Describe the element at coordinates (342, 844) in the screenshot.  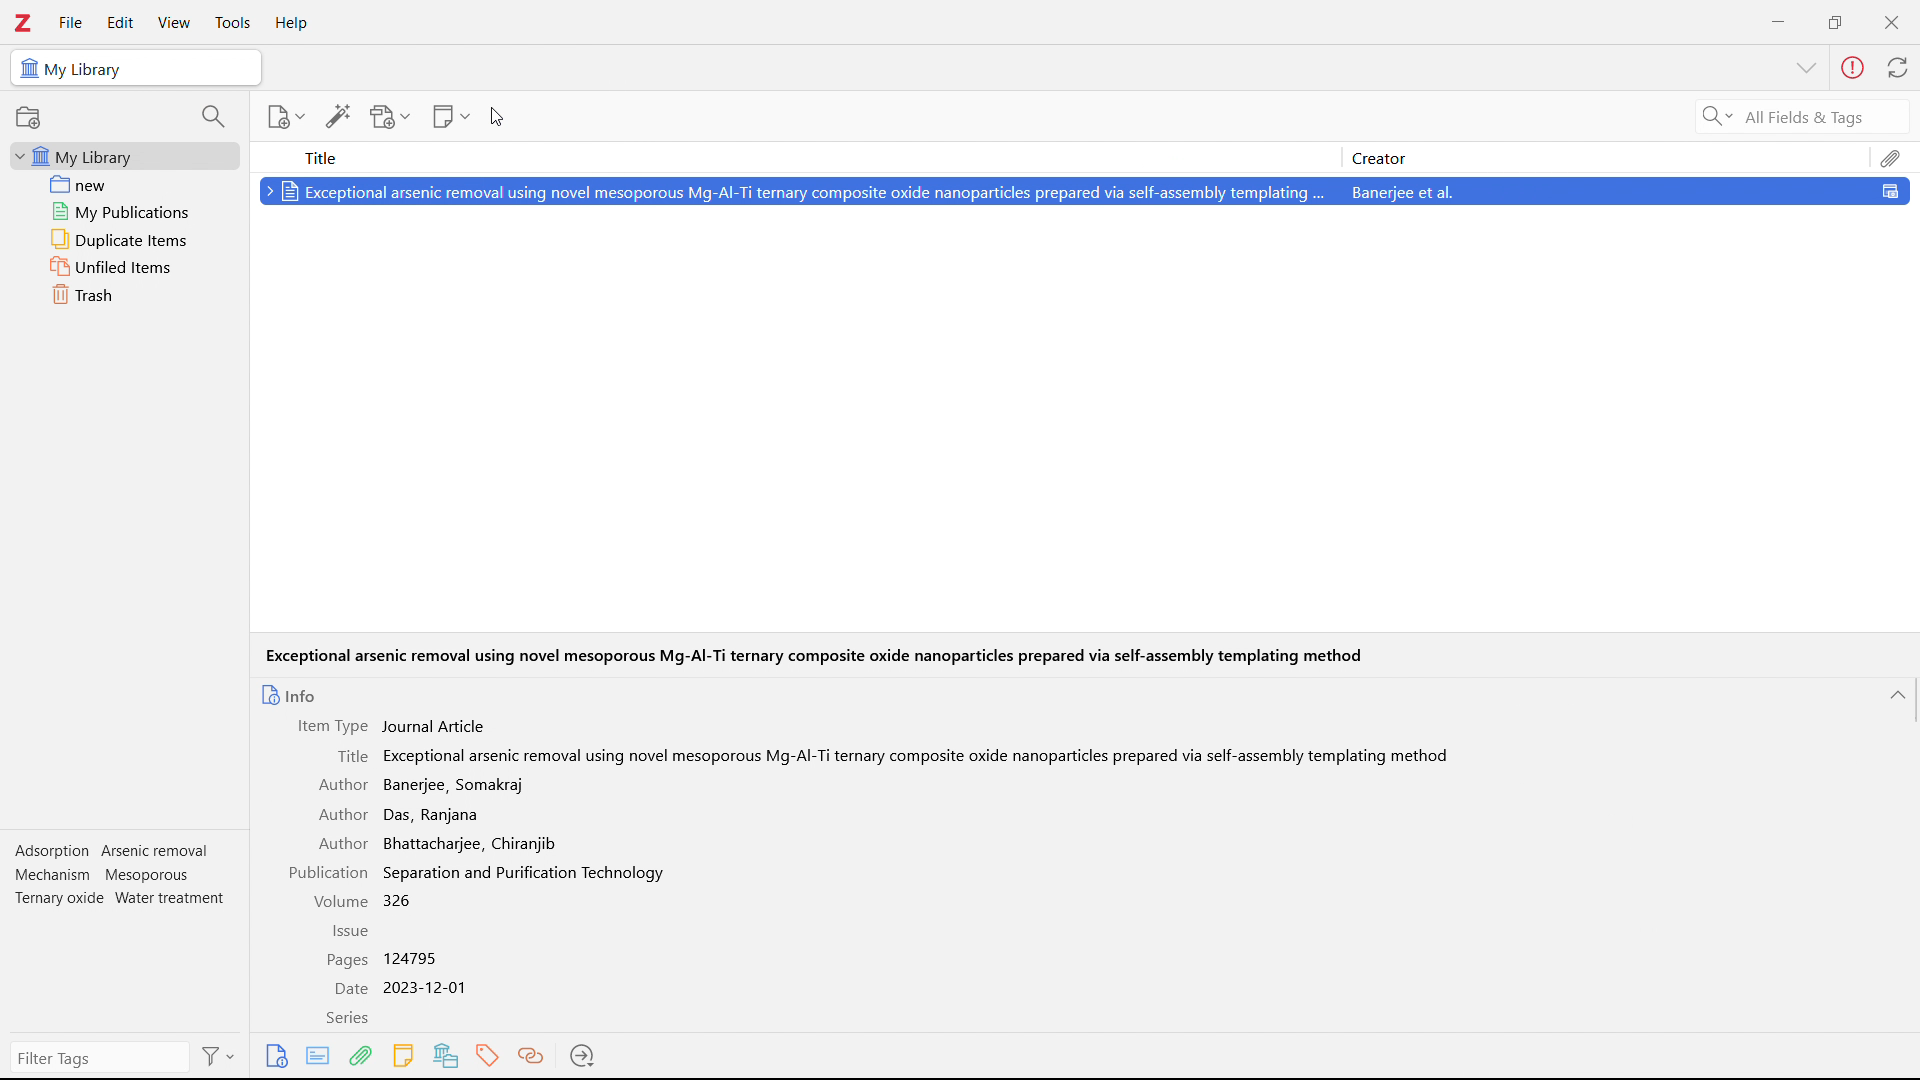
I see `Author` at that location.